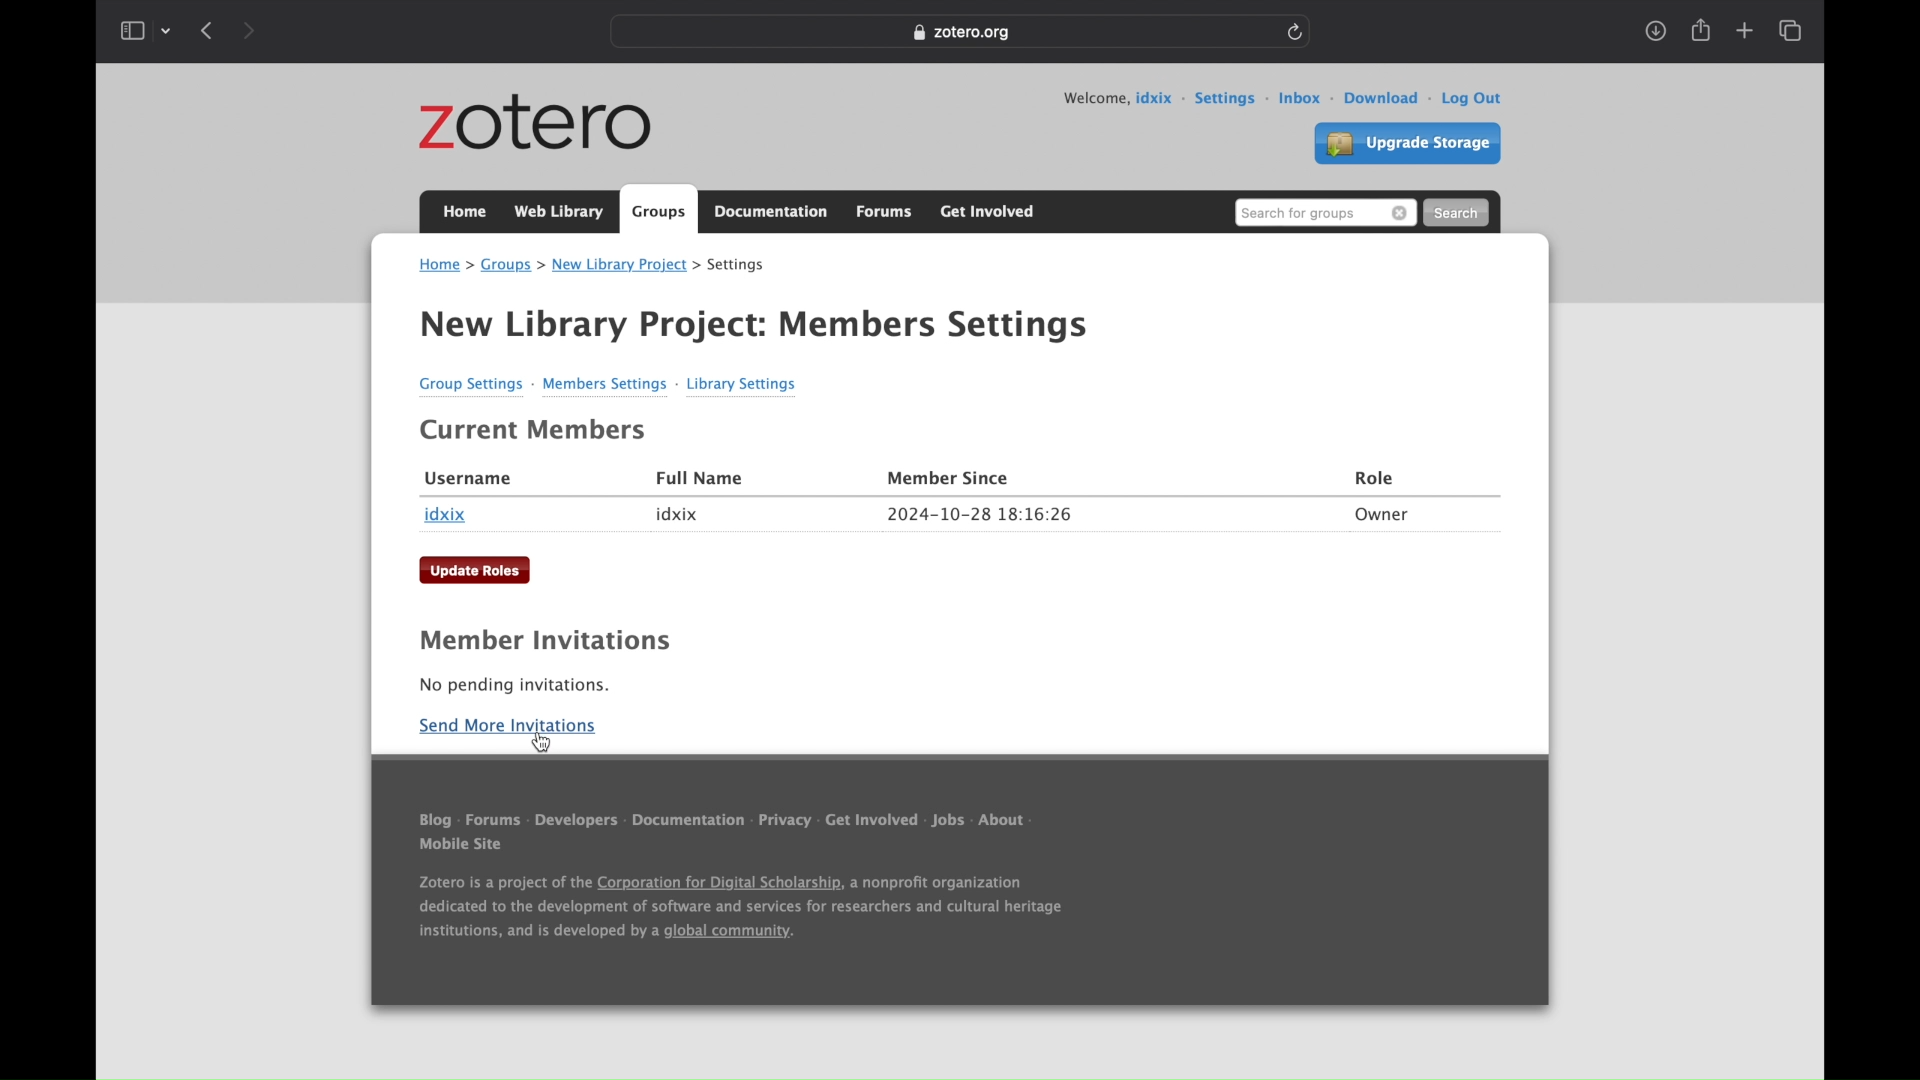  What do you see at coordinates (1387, 97) in the screenshot?
I see `download` at bounding box center [1387, 97].